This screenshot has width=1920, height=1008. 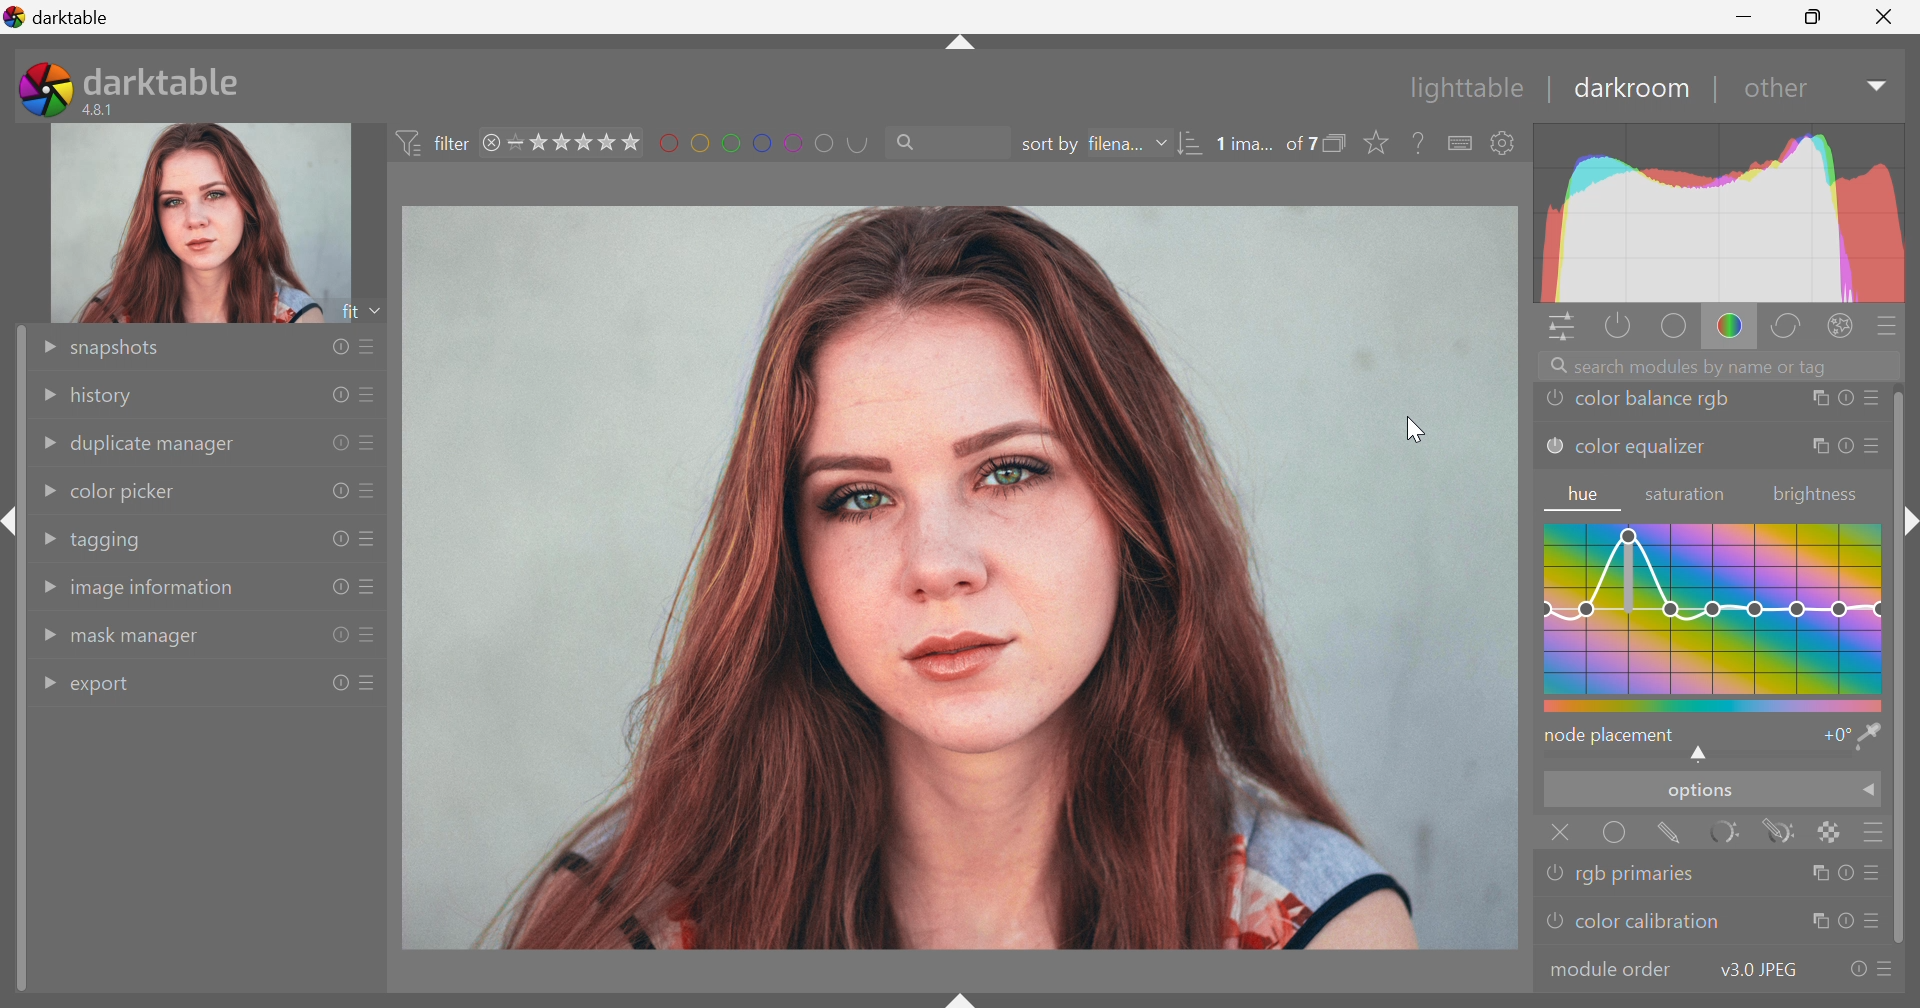 What do you see at coordinates (371, 494) in the screenshot?
I see `presets` at bounding box center [371, 494].